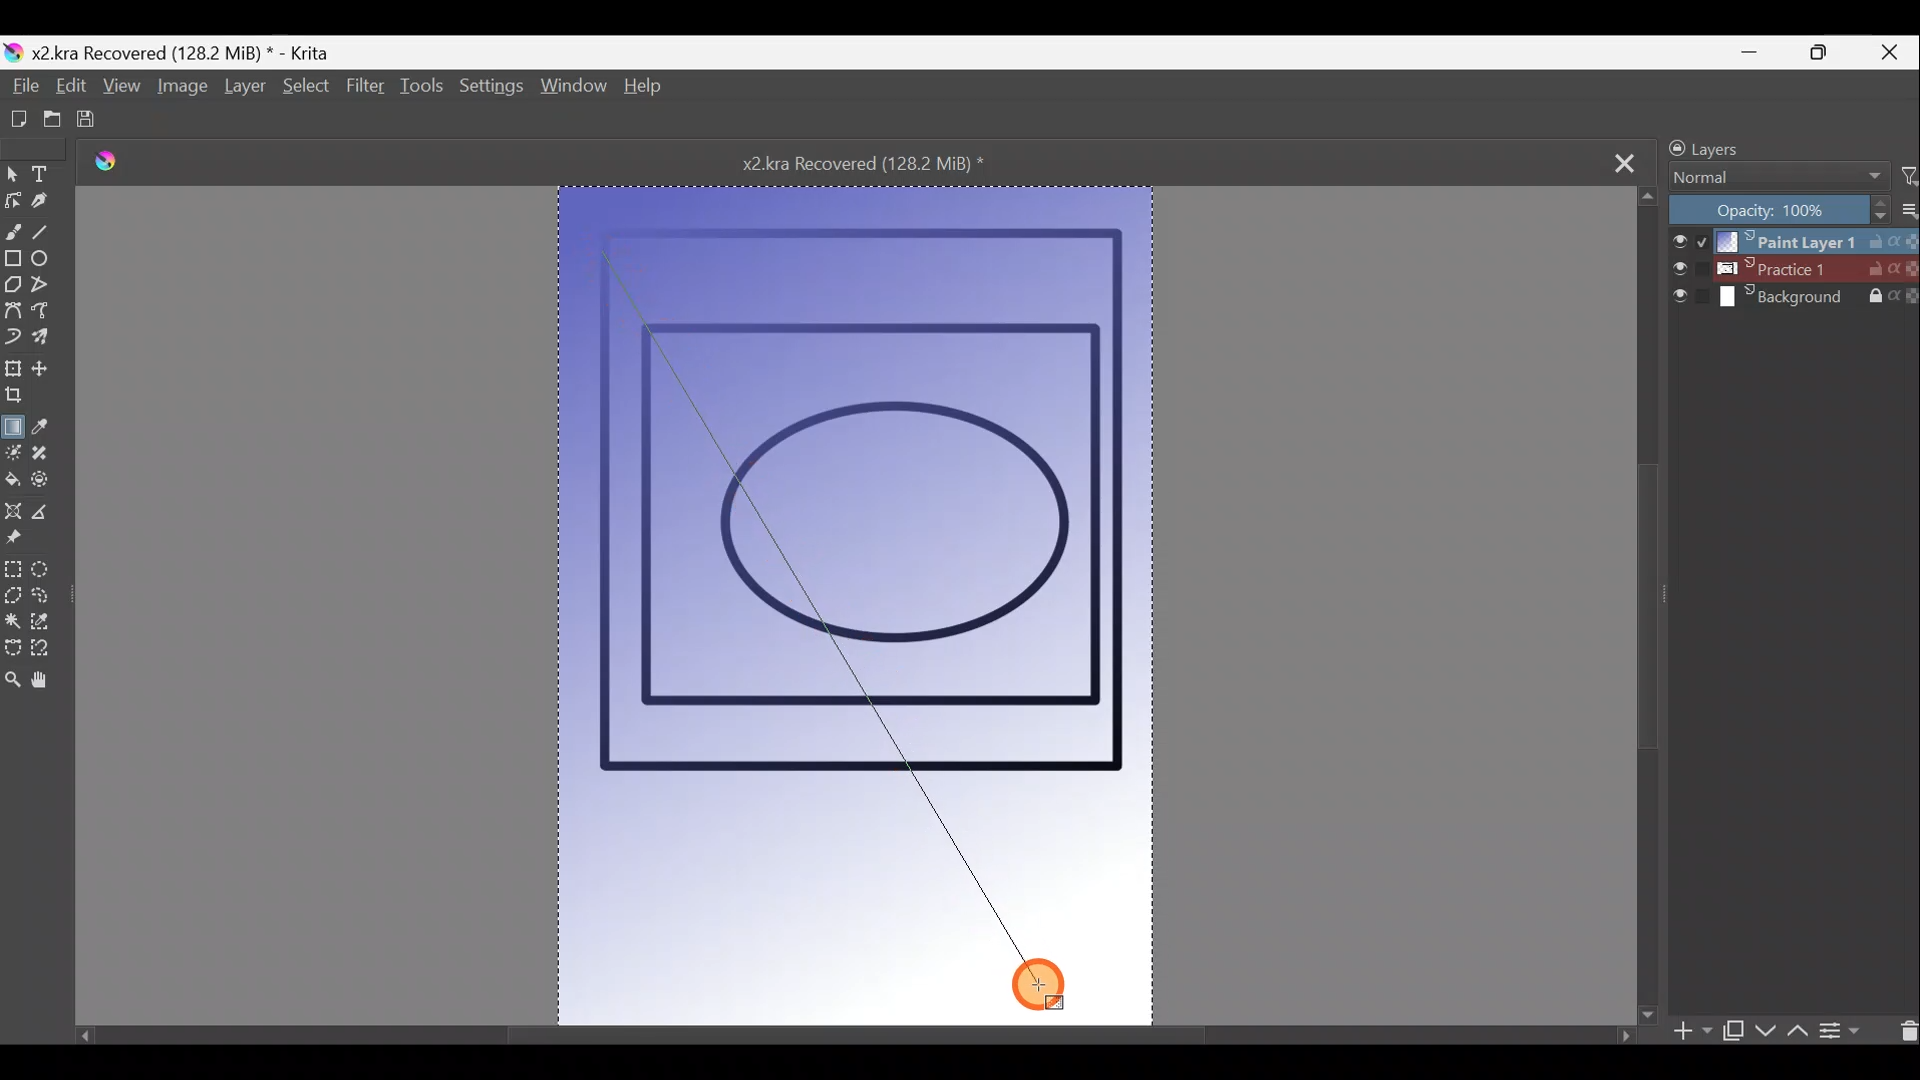 This screenshot has height=1080, width=1920. Describe the element at coordinates (46, 262) in the screenshot. I see `Ellipse tool` at that location.